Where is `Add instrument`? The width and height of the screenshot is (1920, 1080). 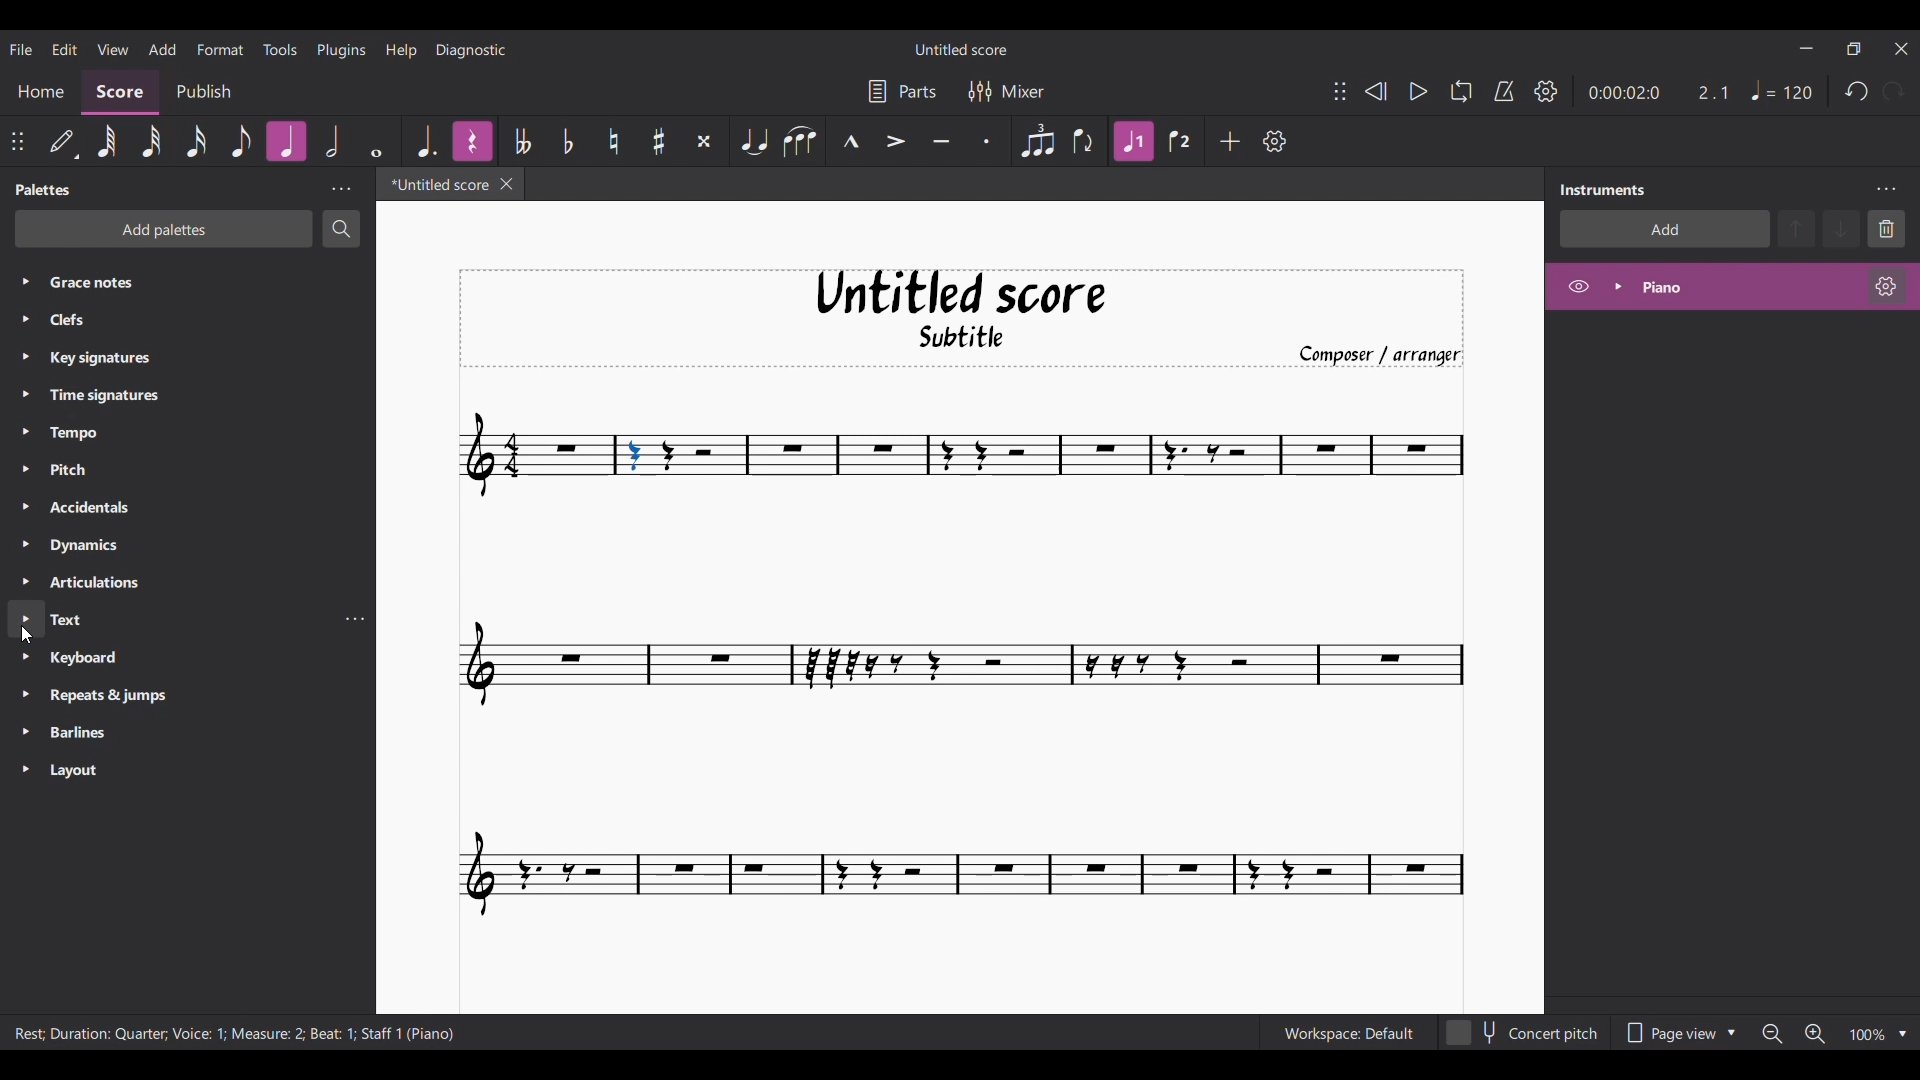
Add instrument is located at coordinates (1666, 229).